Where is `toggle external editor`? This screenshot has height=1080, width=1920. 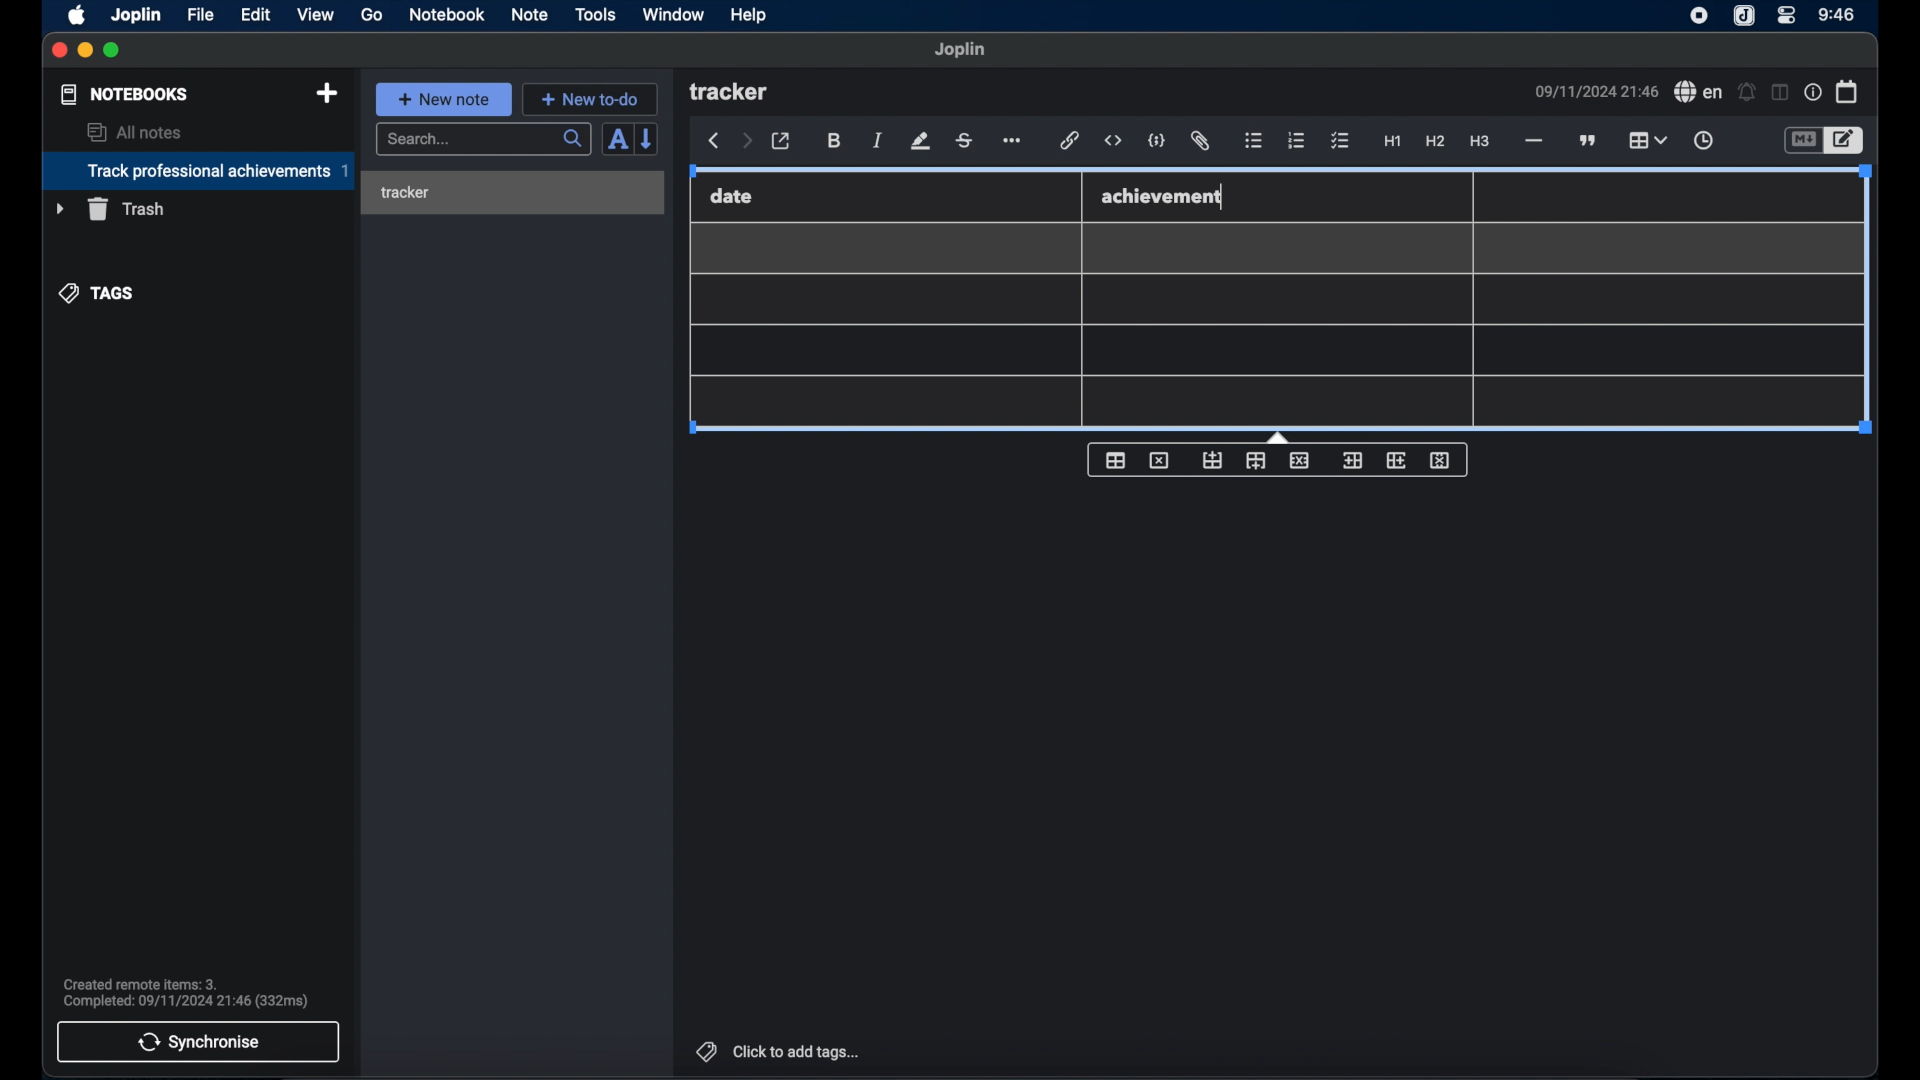 toggle external editor is located at coordinates (781, 141).